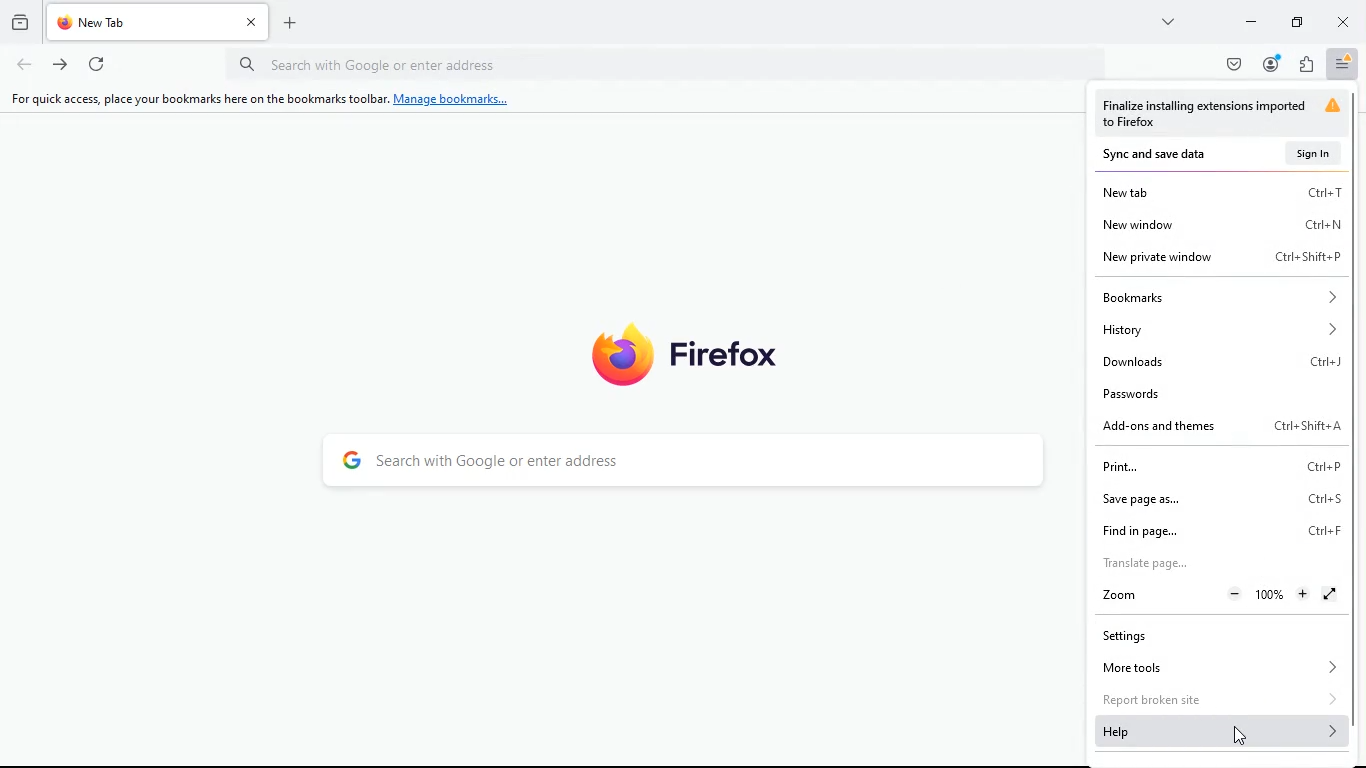 This screenshot has height=768, width=1366. Describe the element at coordinates (1223, 564) in the screenshot. I see `translate page` at that location.